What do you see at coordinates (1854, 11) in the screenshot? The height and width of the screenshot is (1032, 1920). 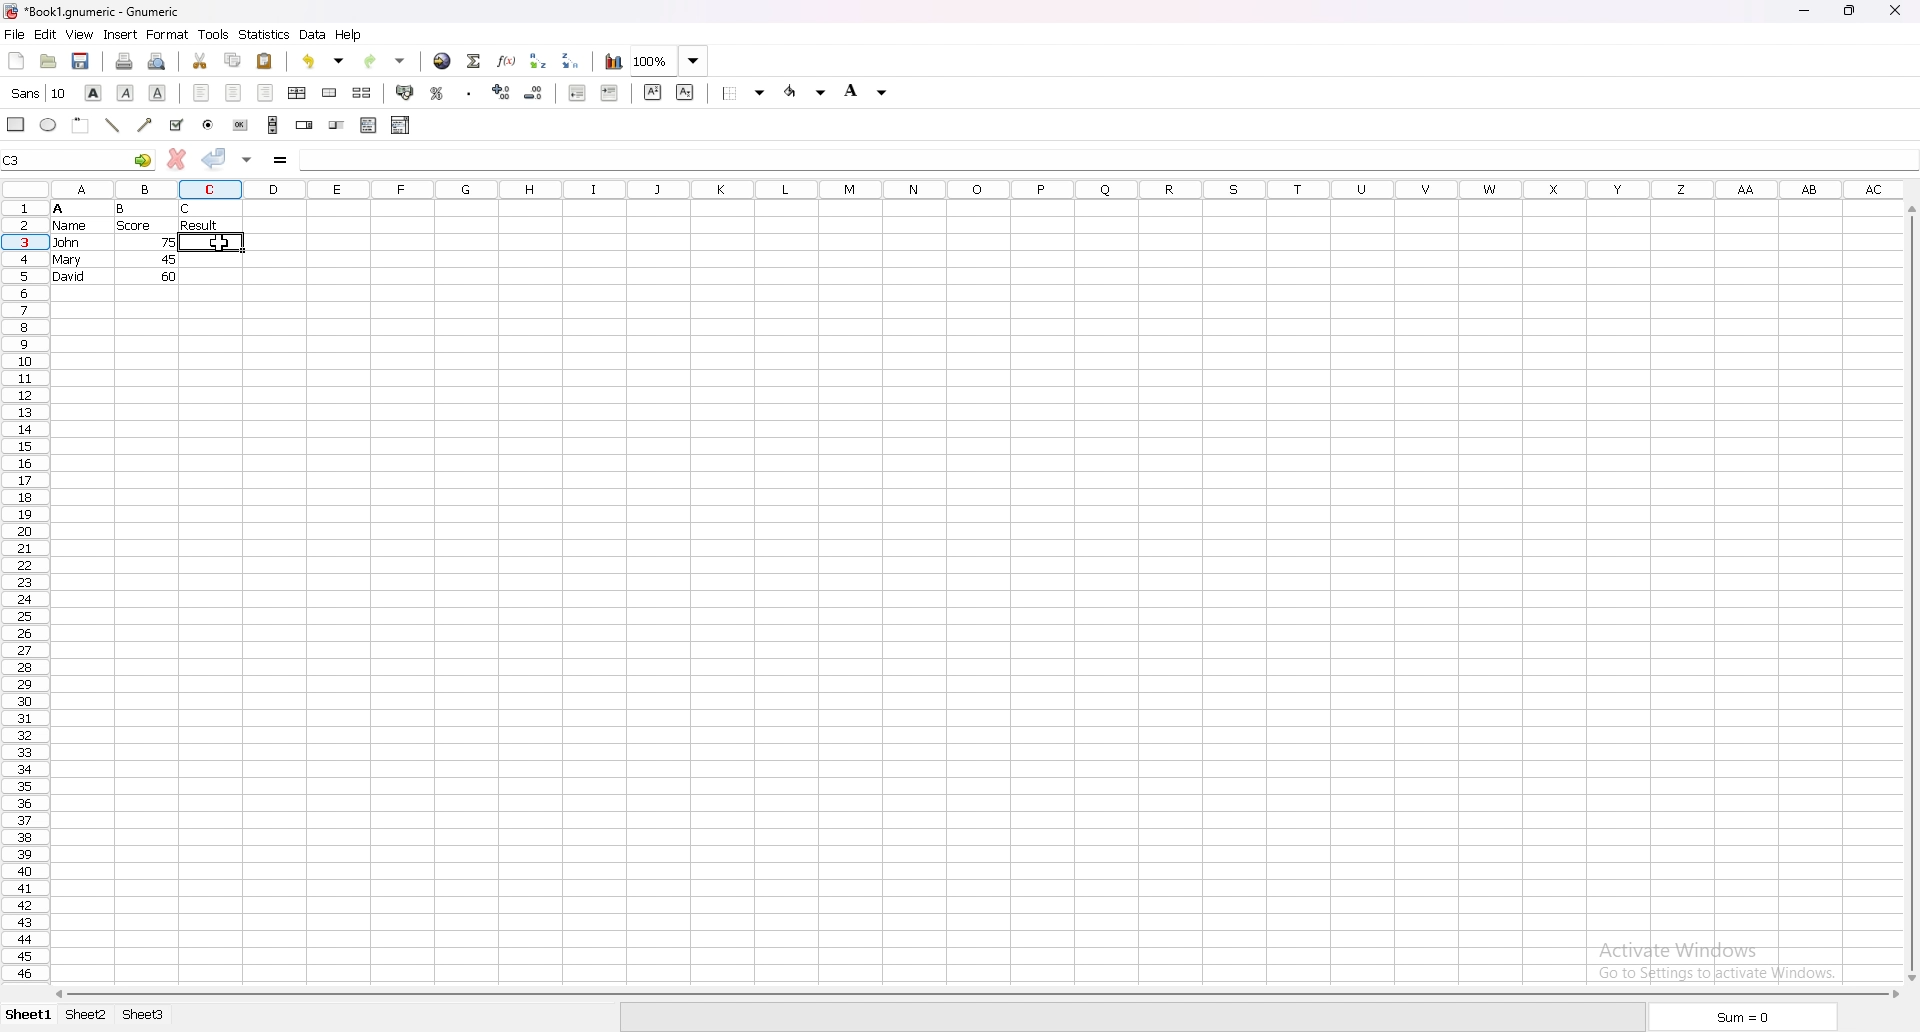 I see `resize` at bounding box center [1854, 11].